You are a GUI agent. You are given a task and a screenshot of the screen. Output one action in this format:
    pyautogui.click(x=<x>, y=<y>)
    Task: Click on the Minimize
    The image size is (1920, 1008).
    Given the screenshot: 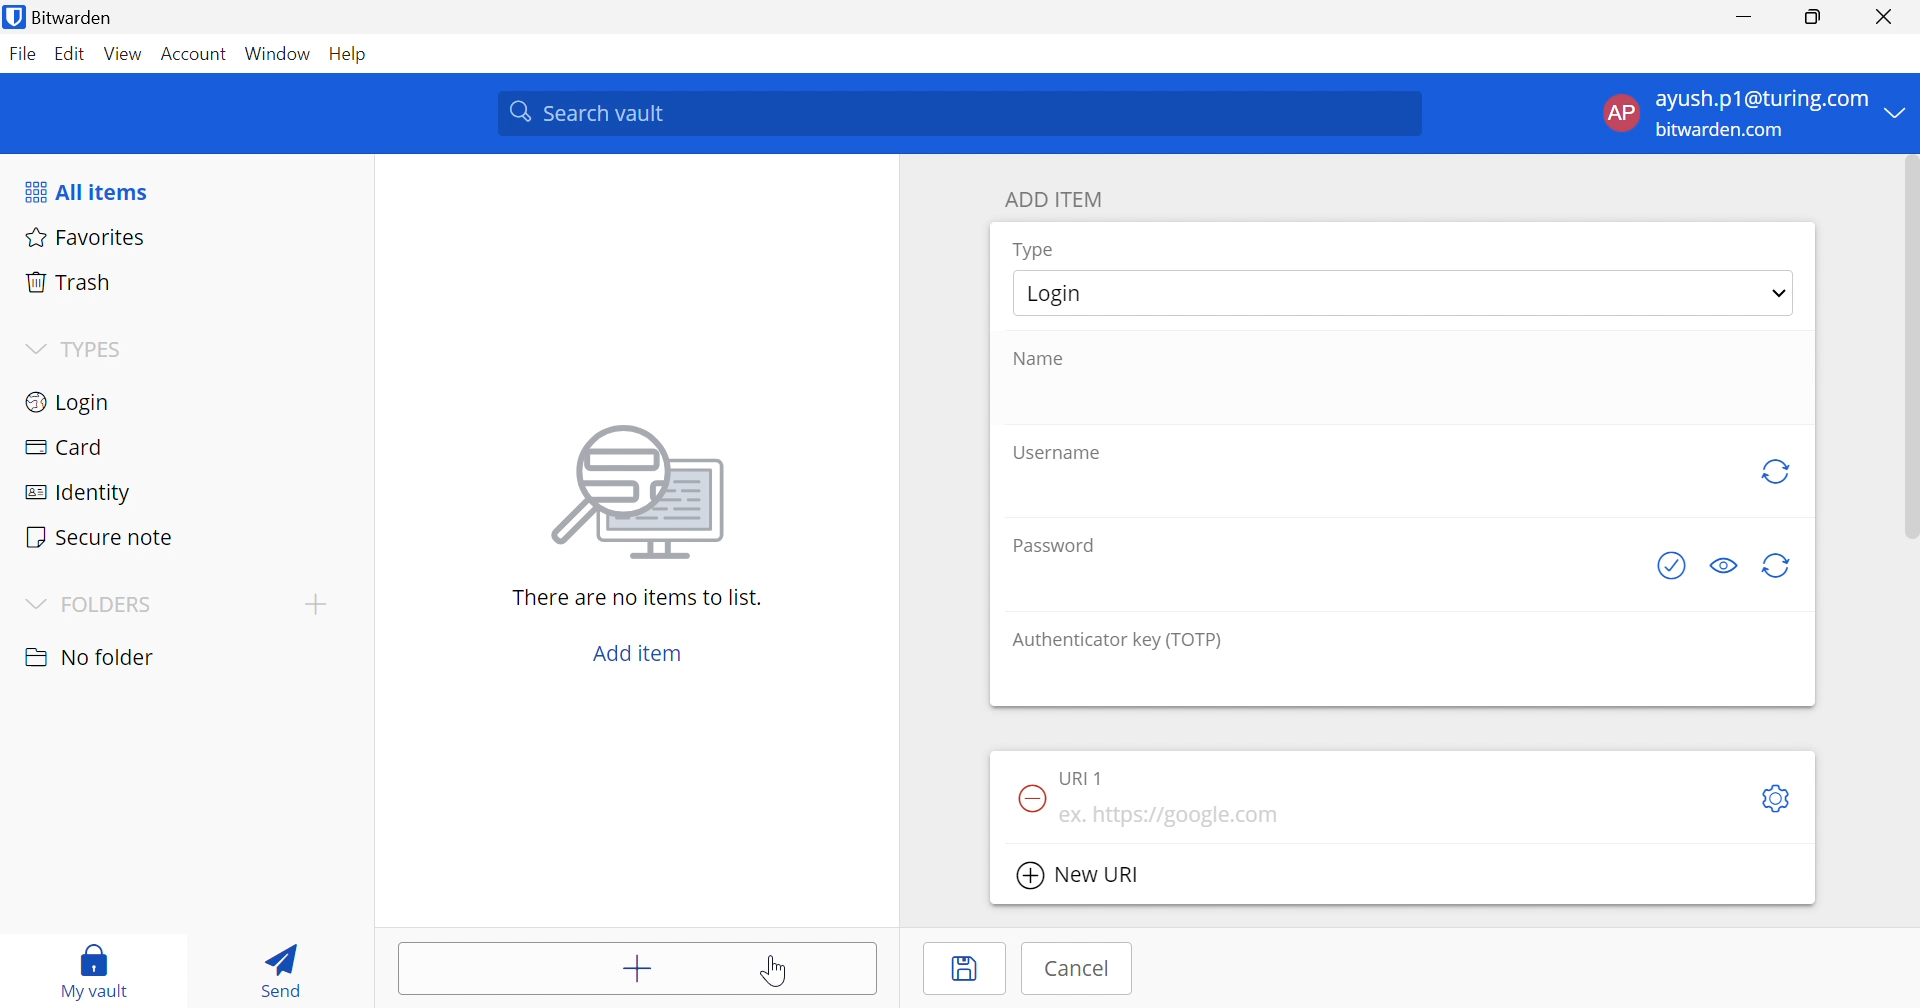 What is the action you would take?
    pyautogui.click(x=1744, y=18)
    